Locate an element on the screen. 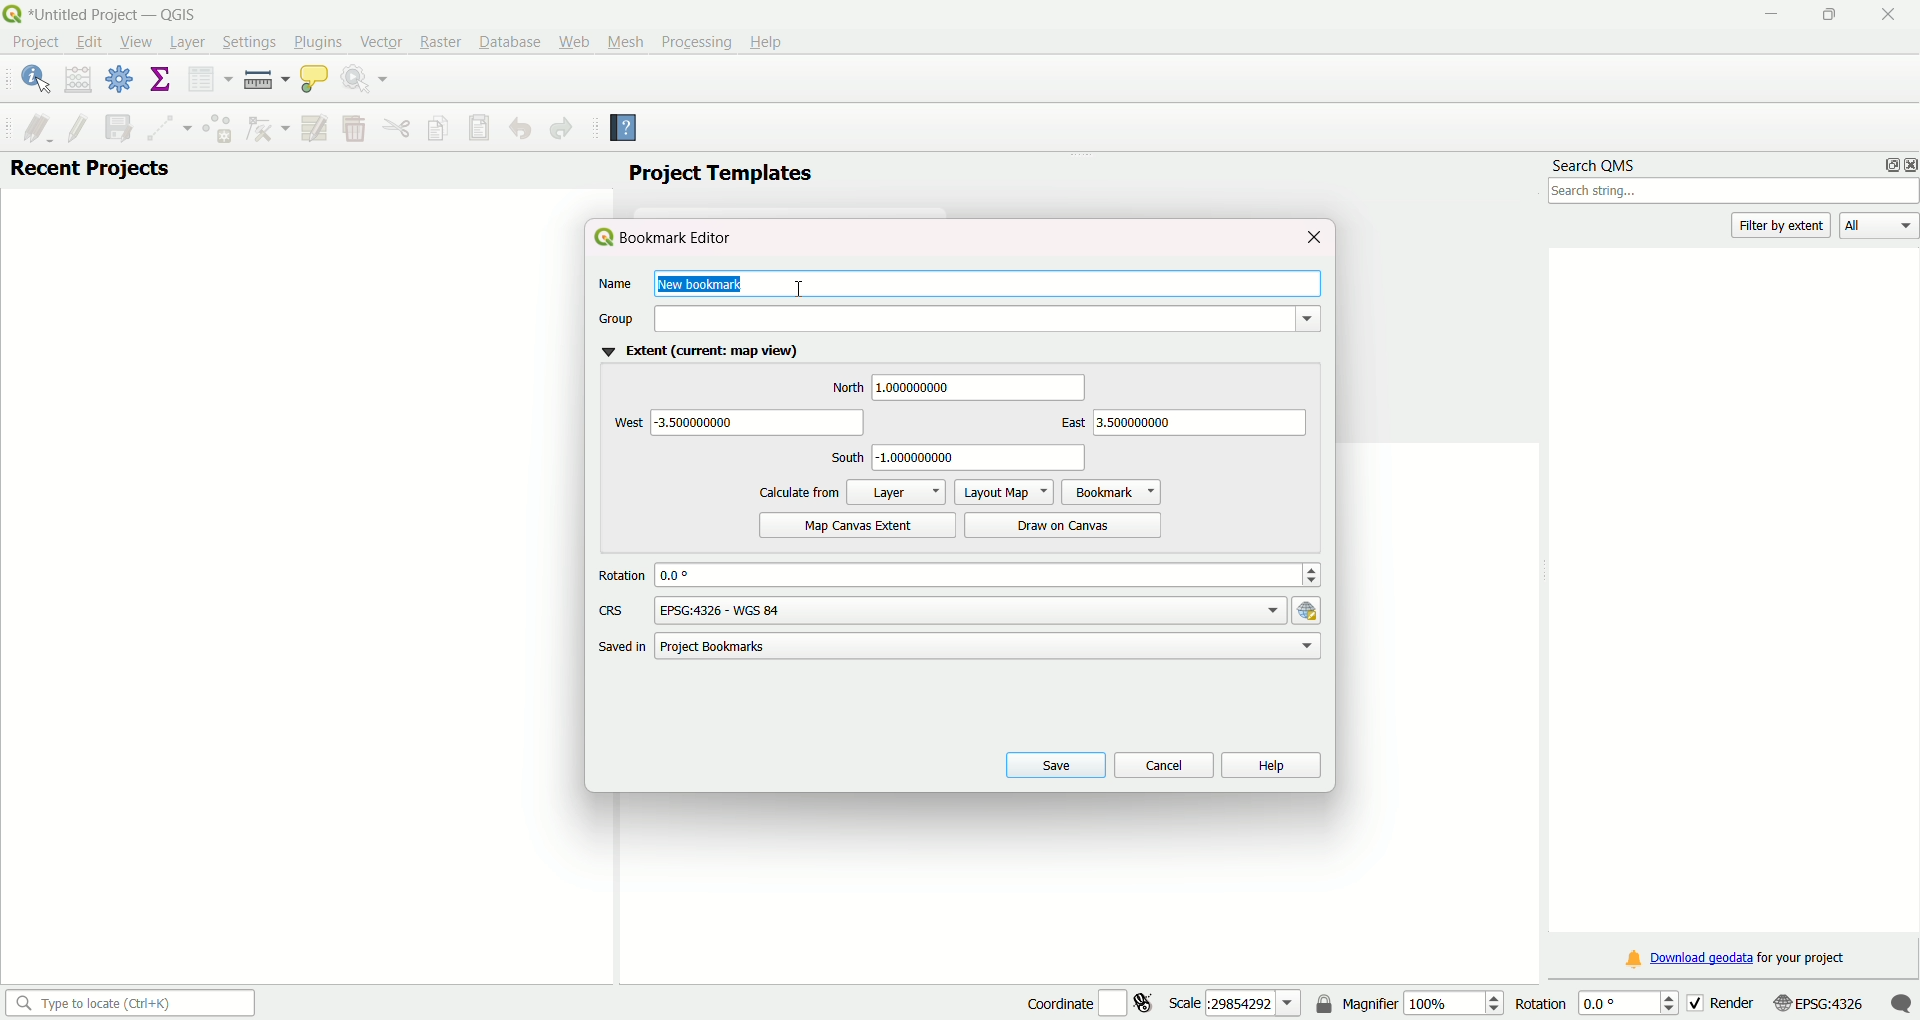 This screenshot has height=1020, width=1920. redo is located at coordinates (562, 130).